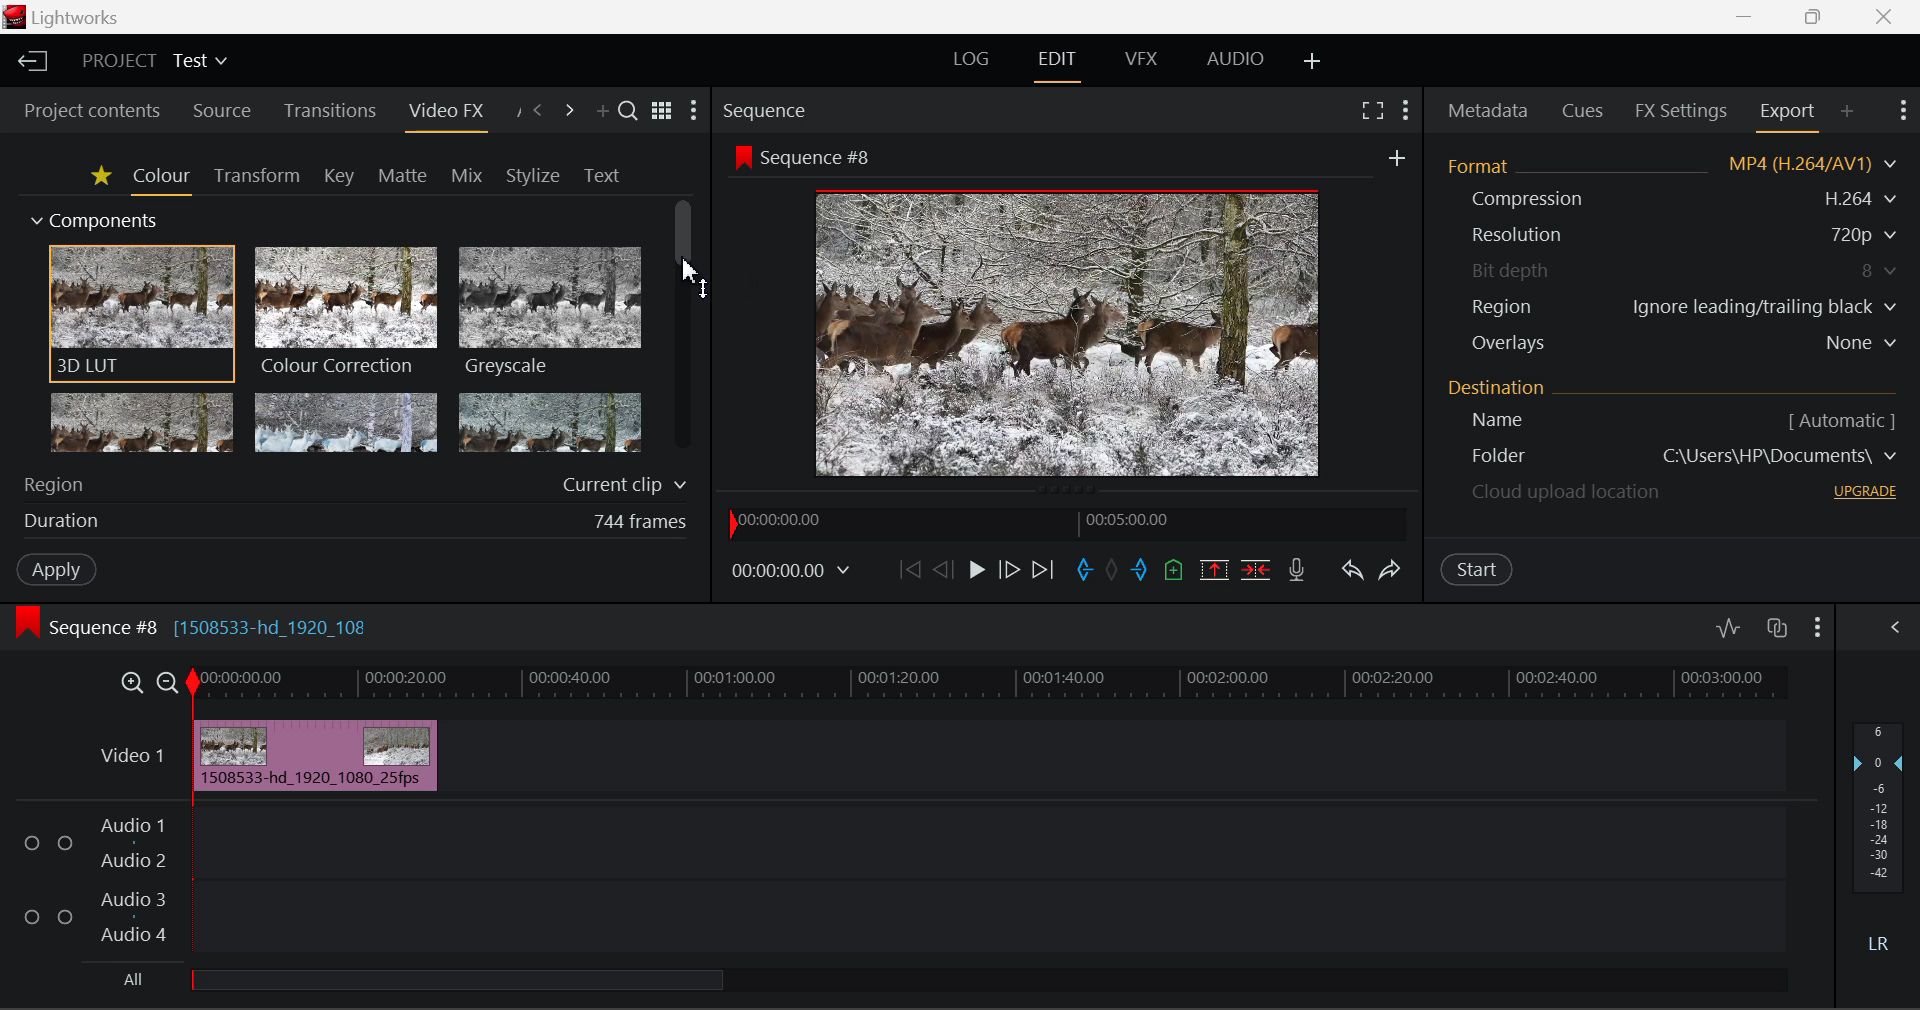  What do you see at coordinates (170, 682) in the screenshot?
I see `Timeline Zoom Out` at bounding box center [170, 682].